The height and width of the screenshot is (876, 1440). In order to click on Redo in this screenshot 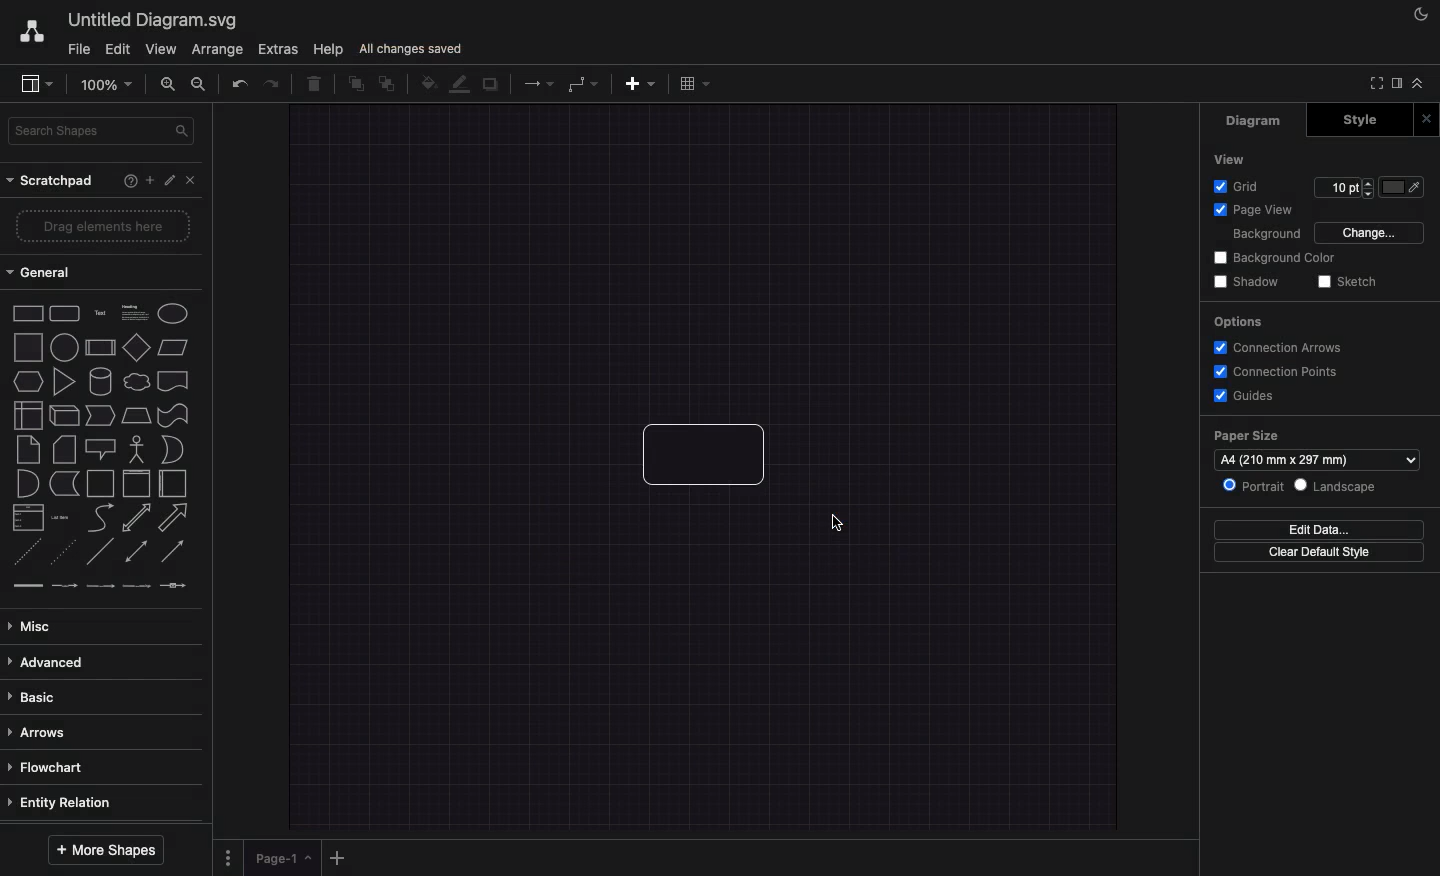, I will do `click(272, 83)`.